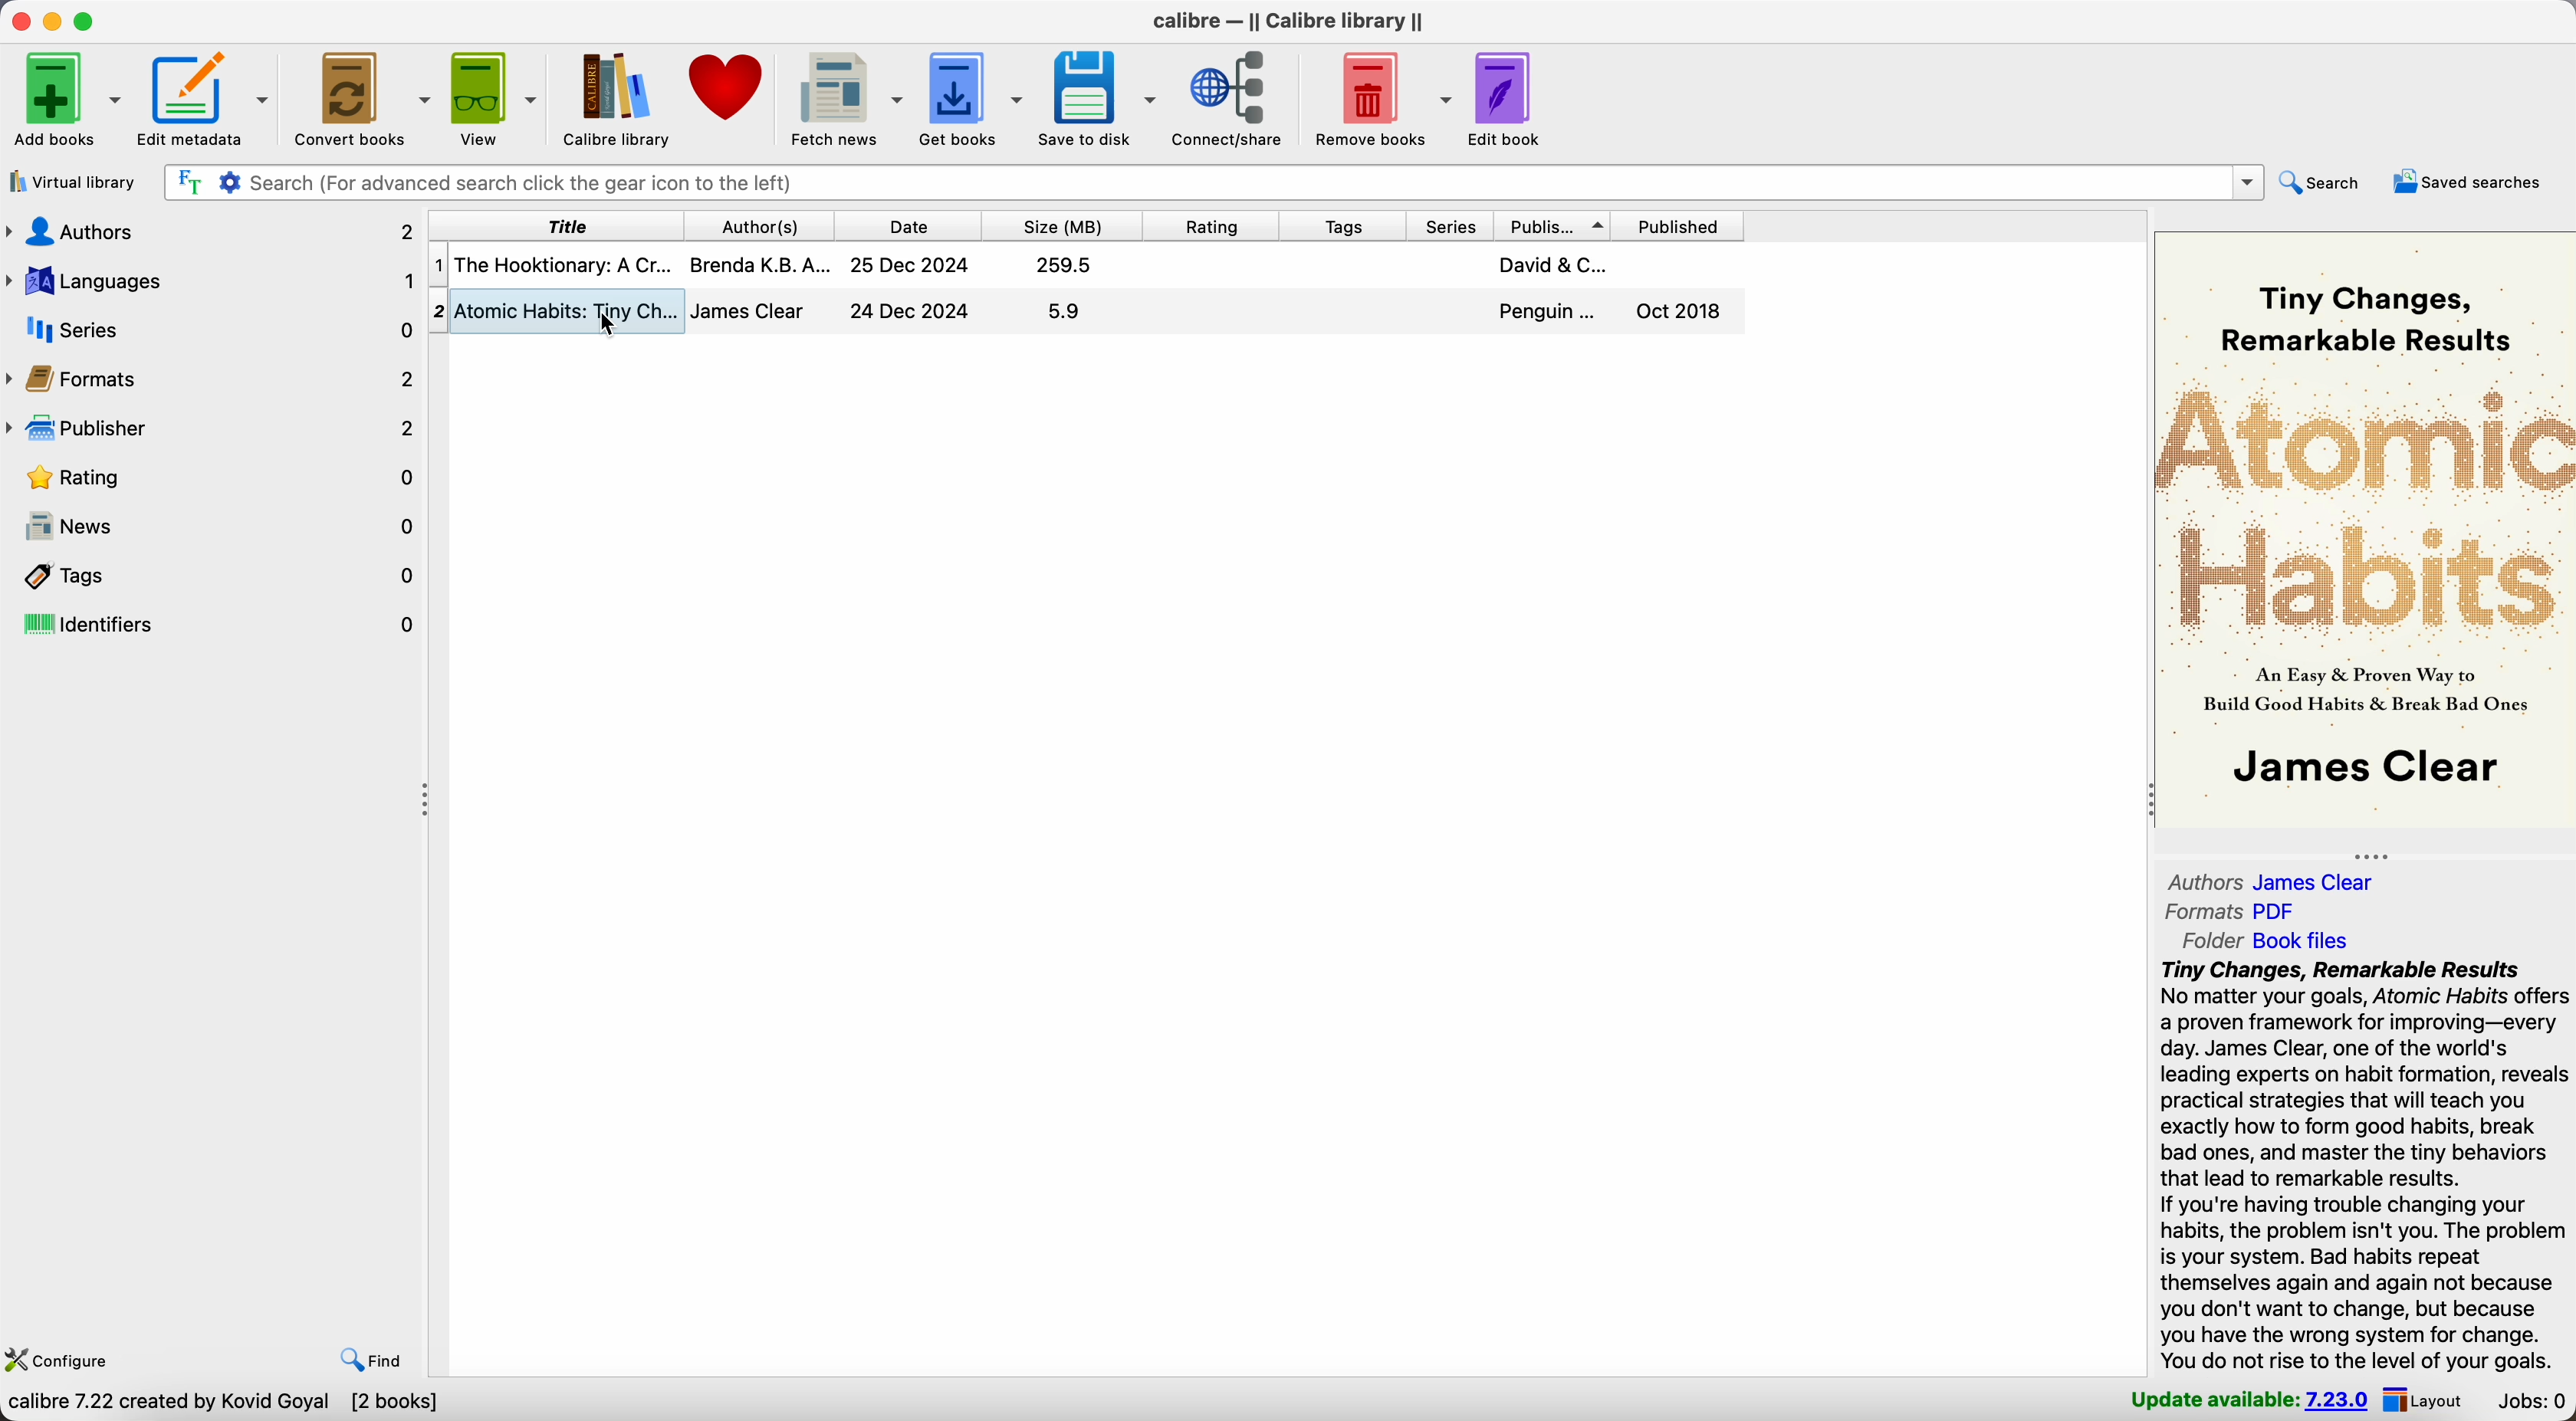 The image size is (2576, 1421). I want to click on authors James Clear, so click(2272, 881).